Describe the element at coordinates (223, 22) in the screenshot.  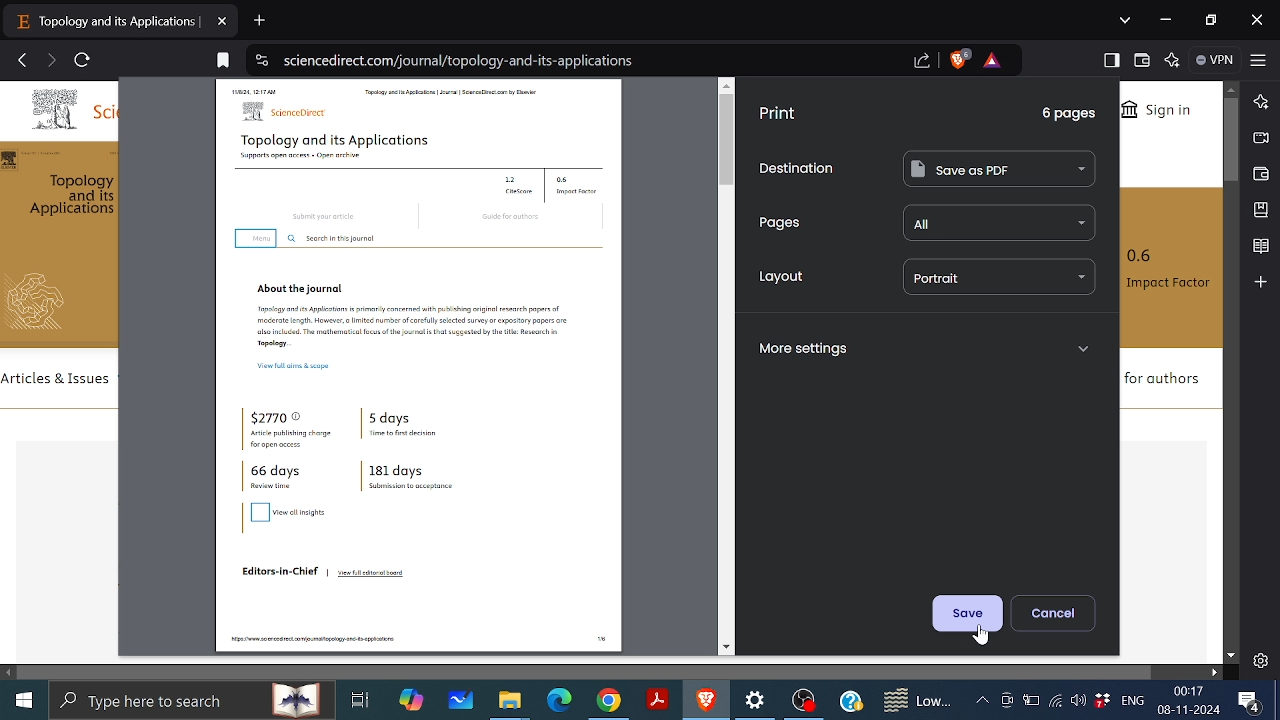
I see `Close current tab` at that location.